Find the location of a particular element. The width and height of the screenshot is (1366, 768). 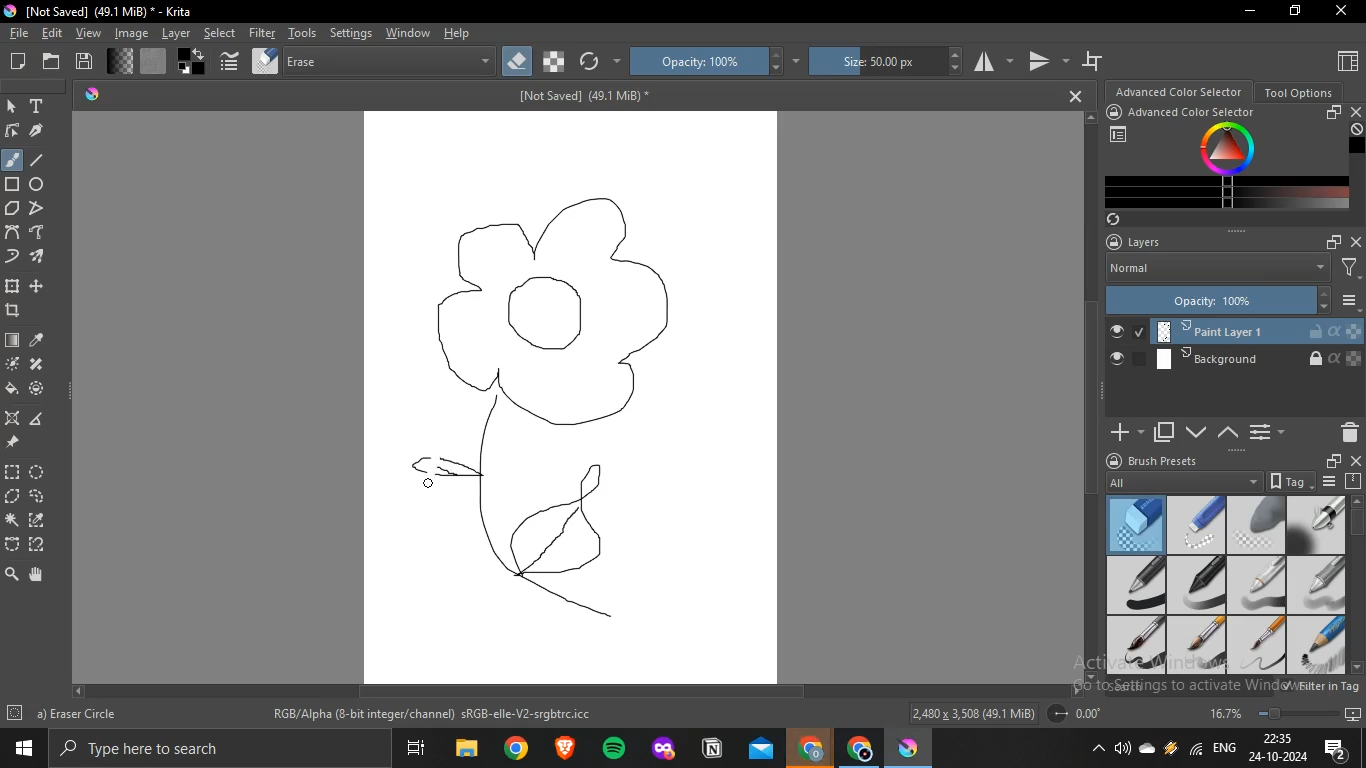

Close is located at coordinates (1070, 95).